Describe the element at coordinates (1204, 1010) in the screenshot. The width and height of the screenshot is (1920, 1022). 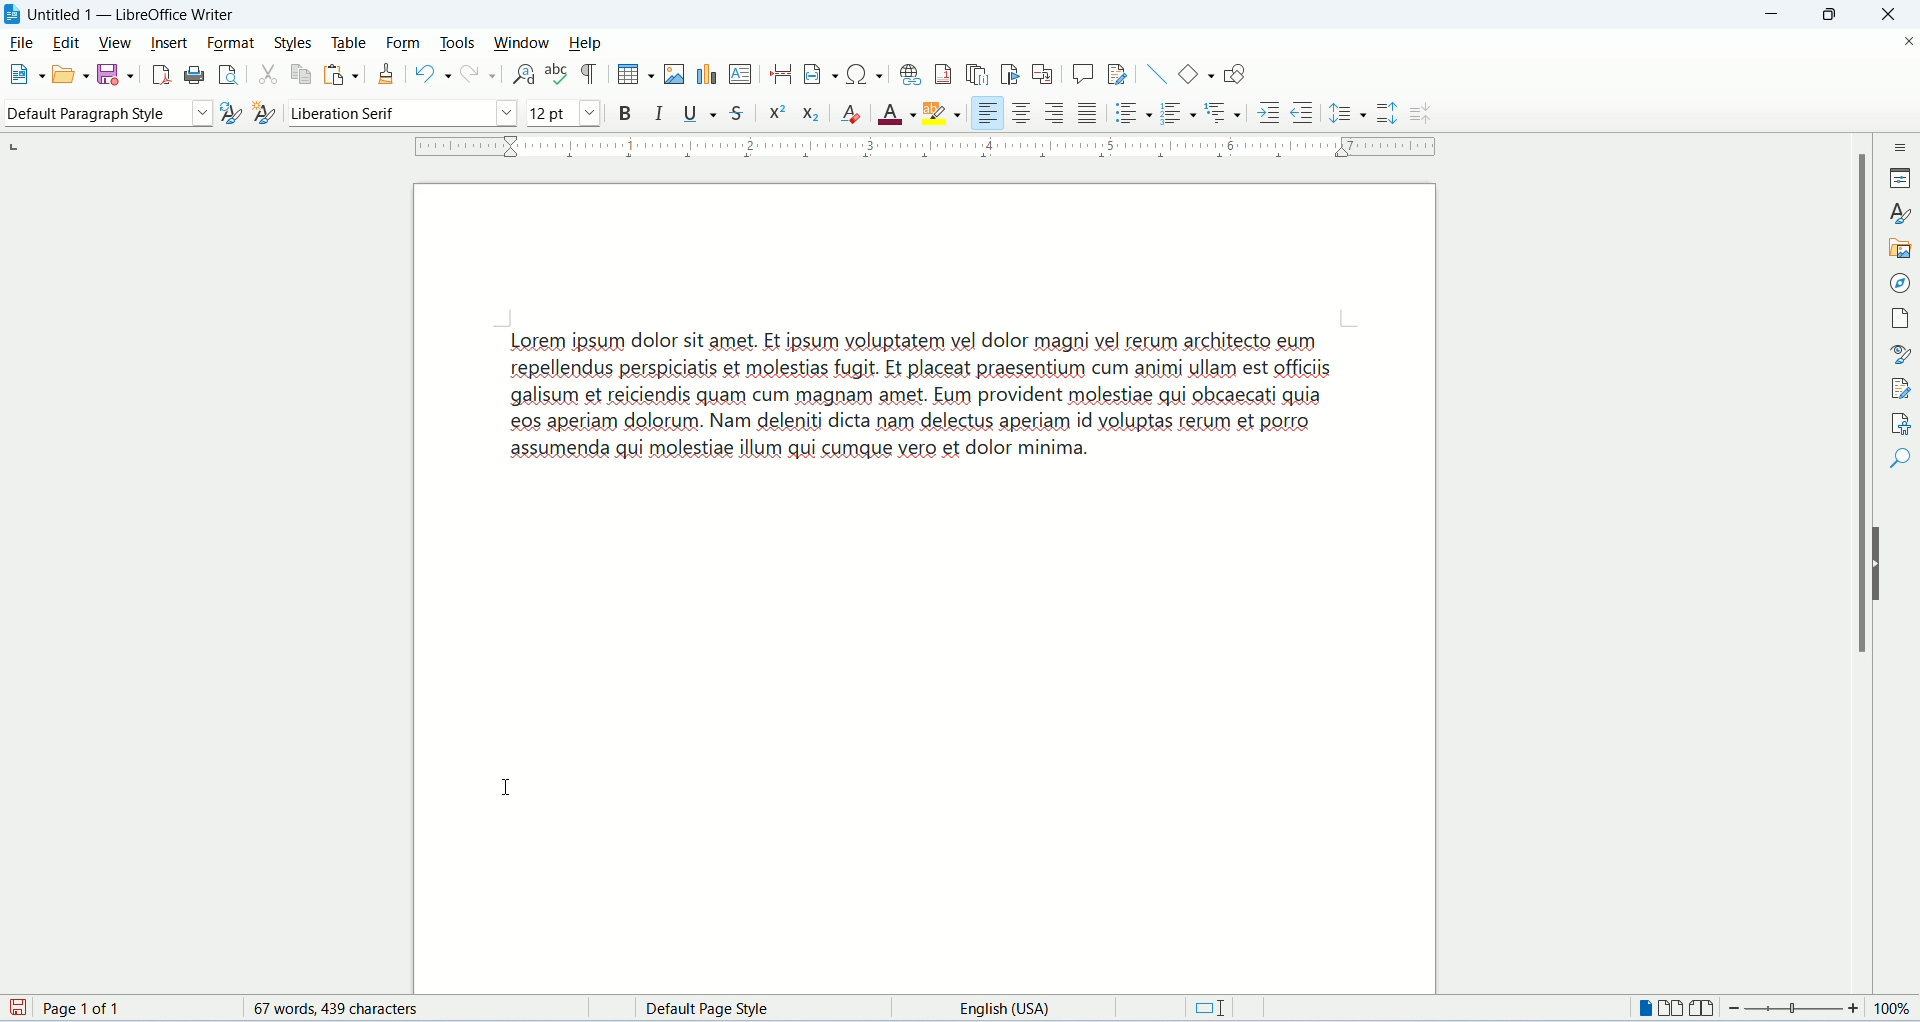
I see `standard selection` at that location.